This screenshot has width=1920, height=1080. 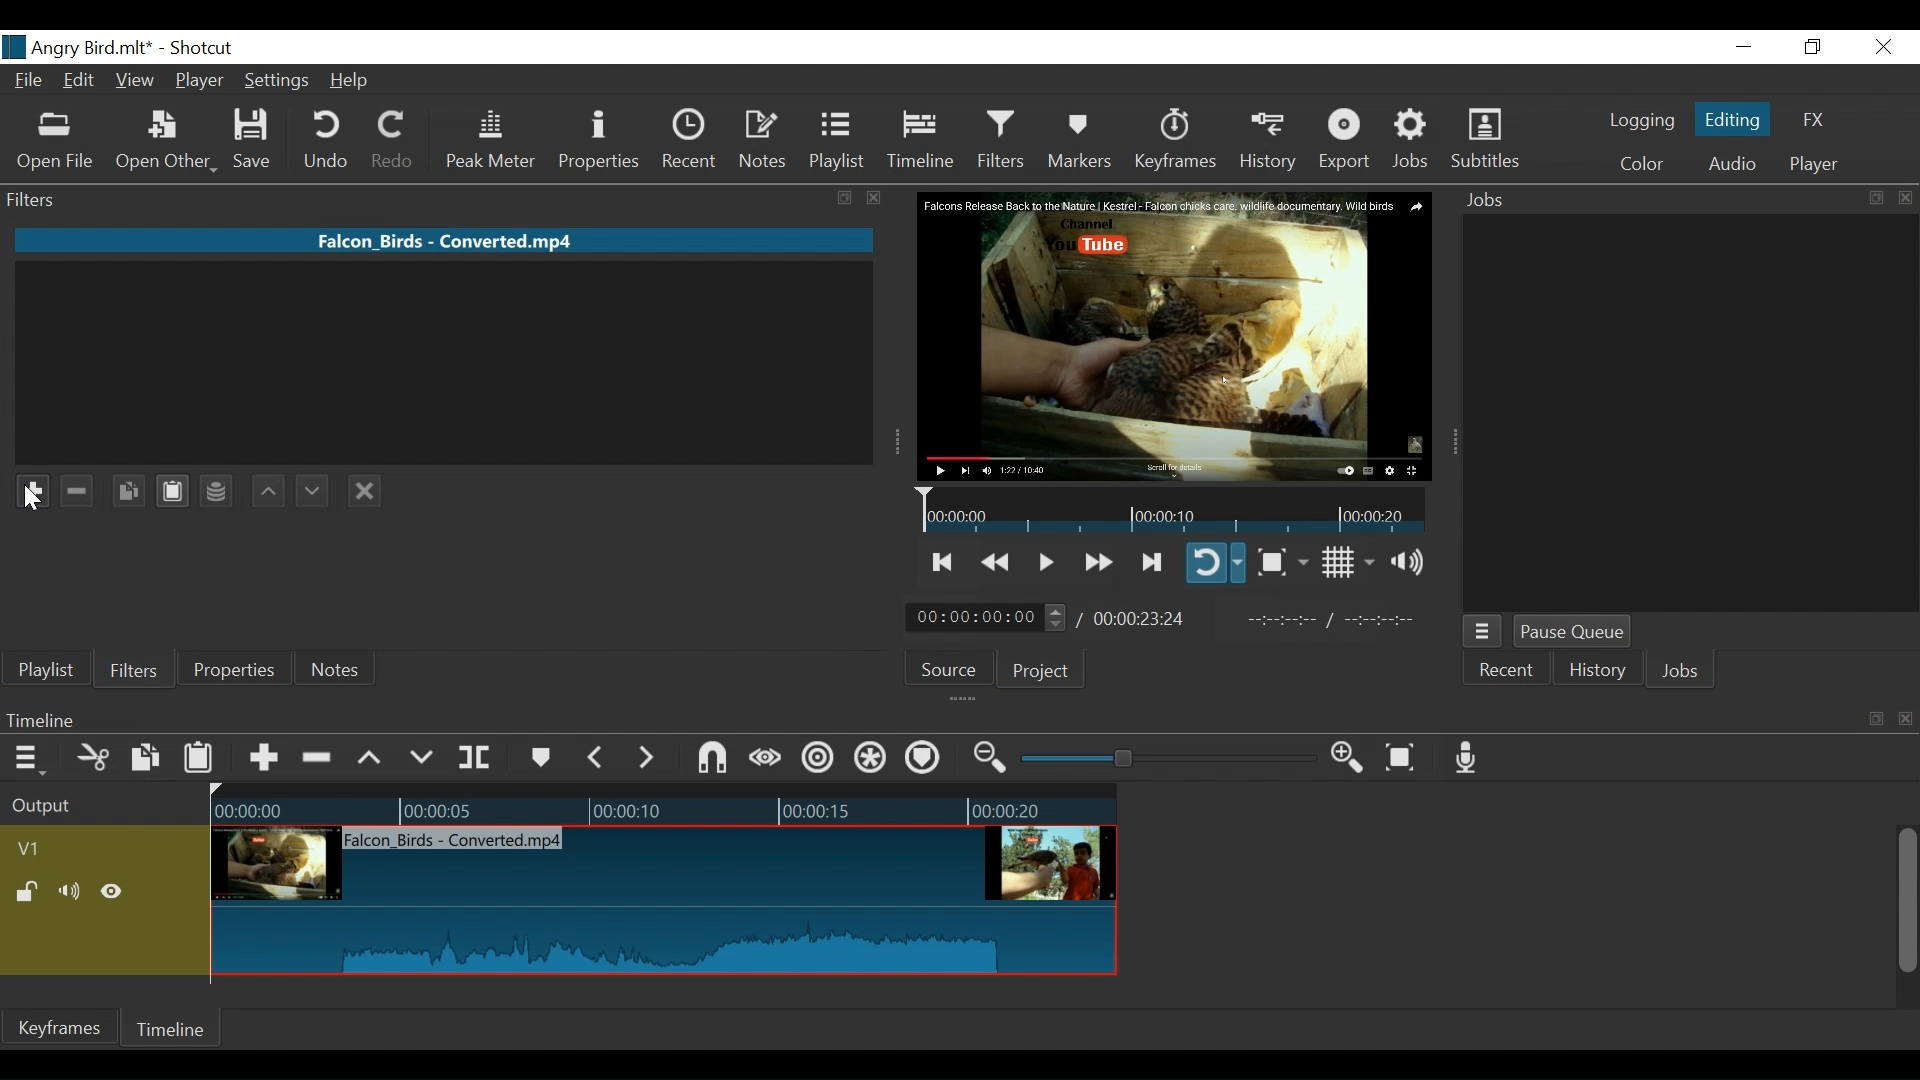 What do you see at coordinates (1339, 620) in the screenshot?
I see `In point` at bounding box center [1339, 620].